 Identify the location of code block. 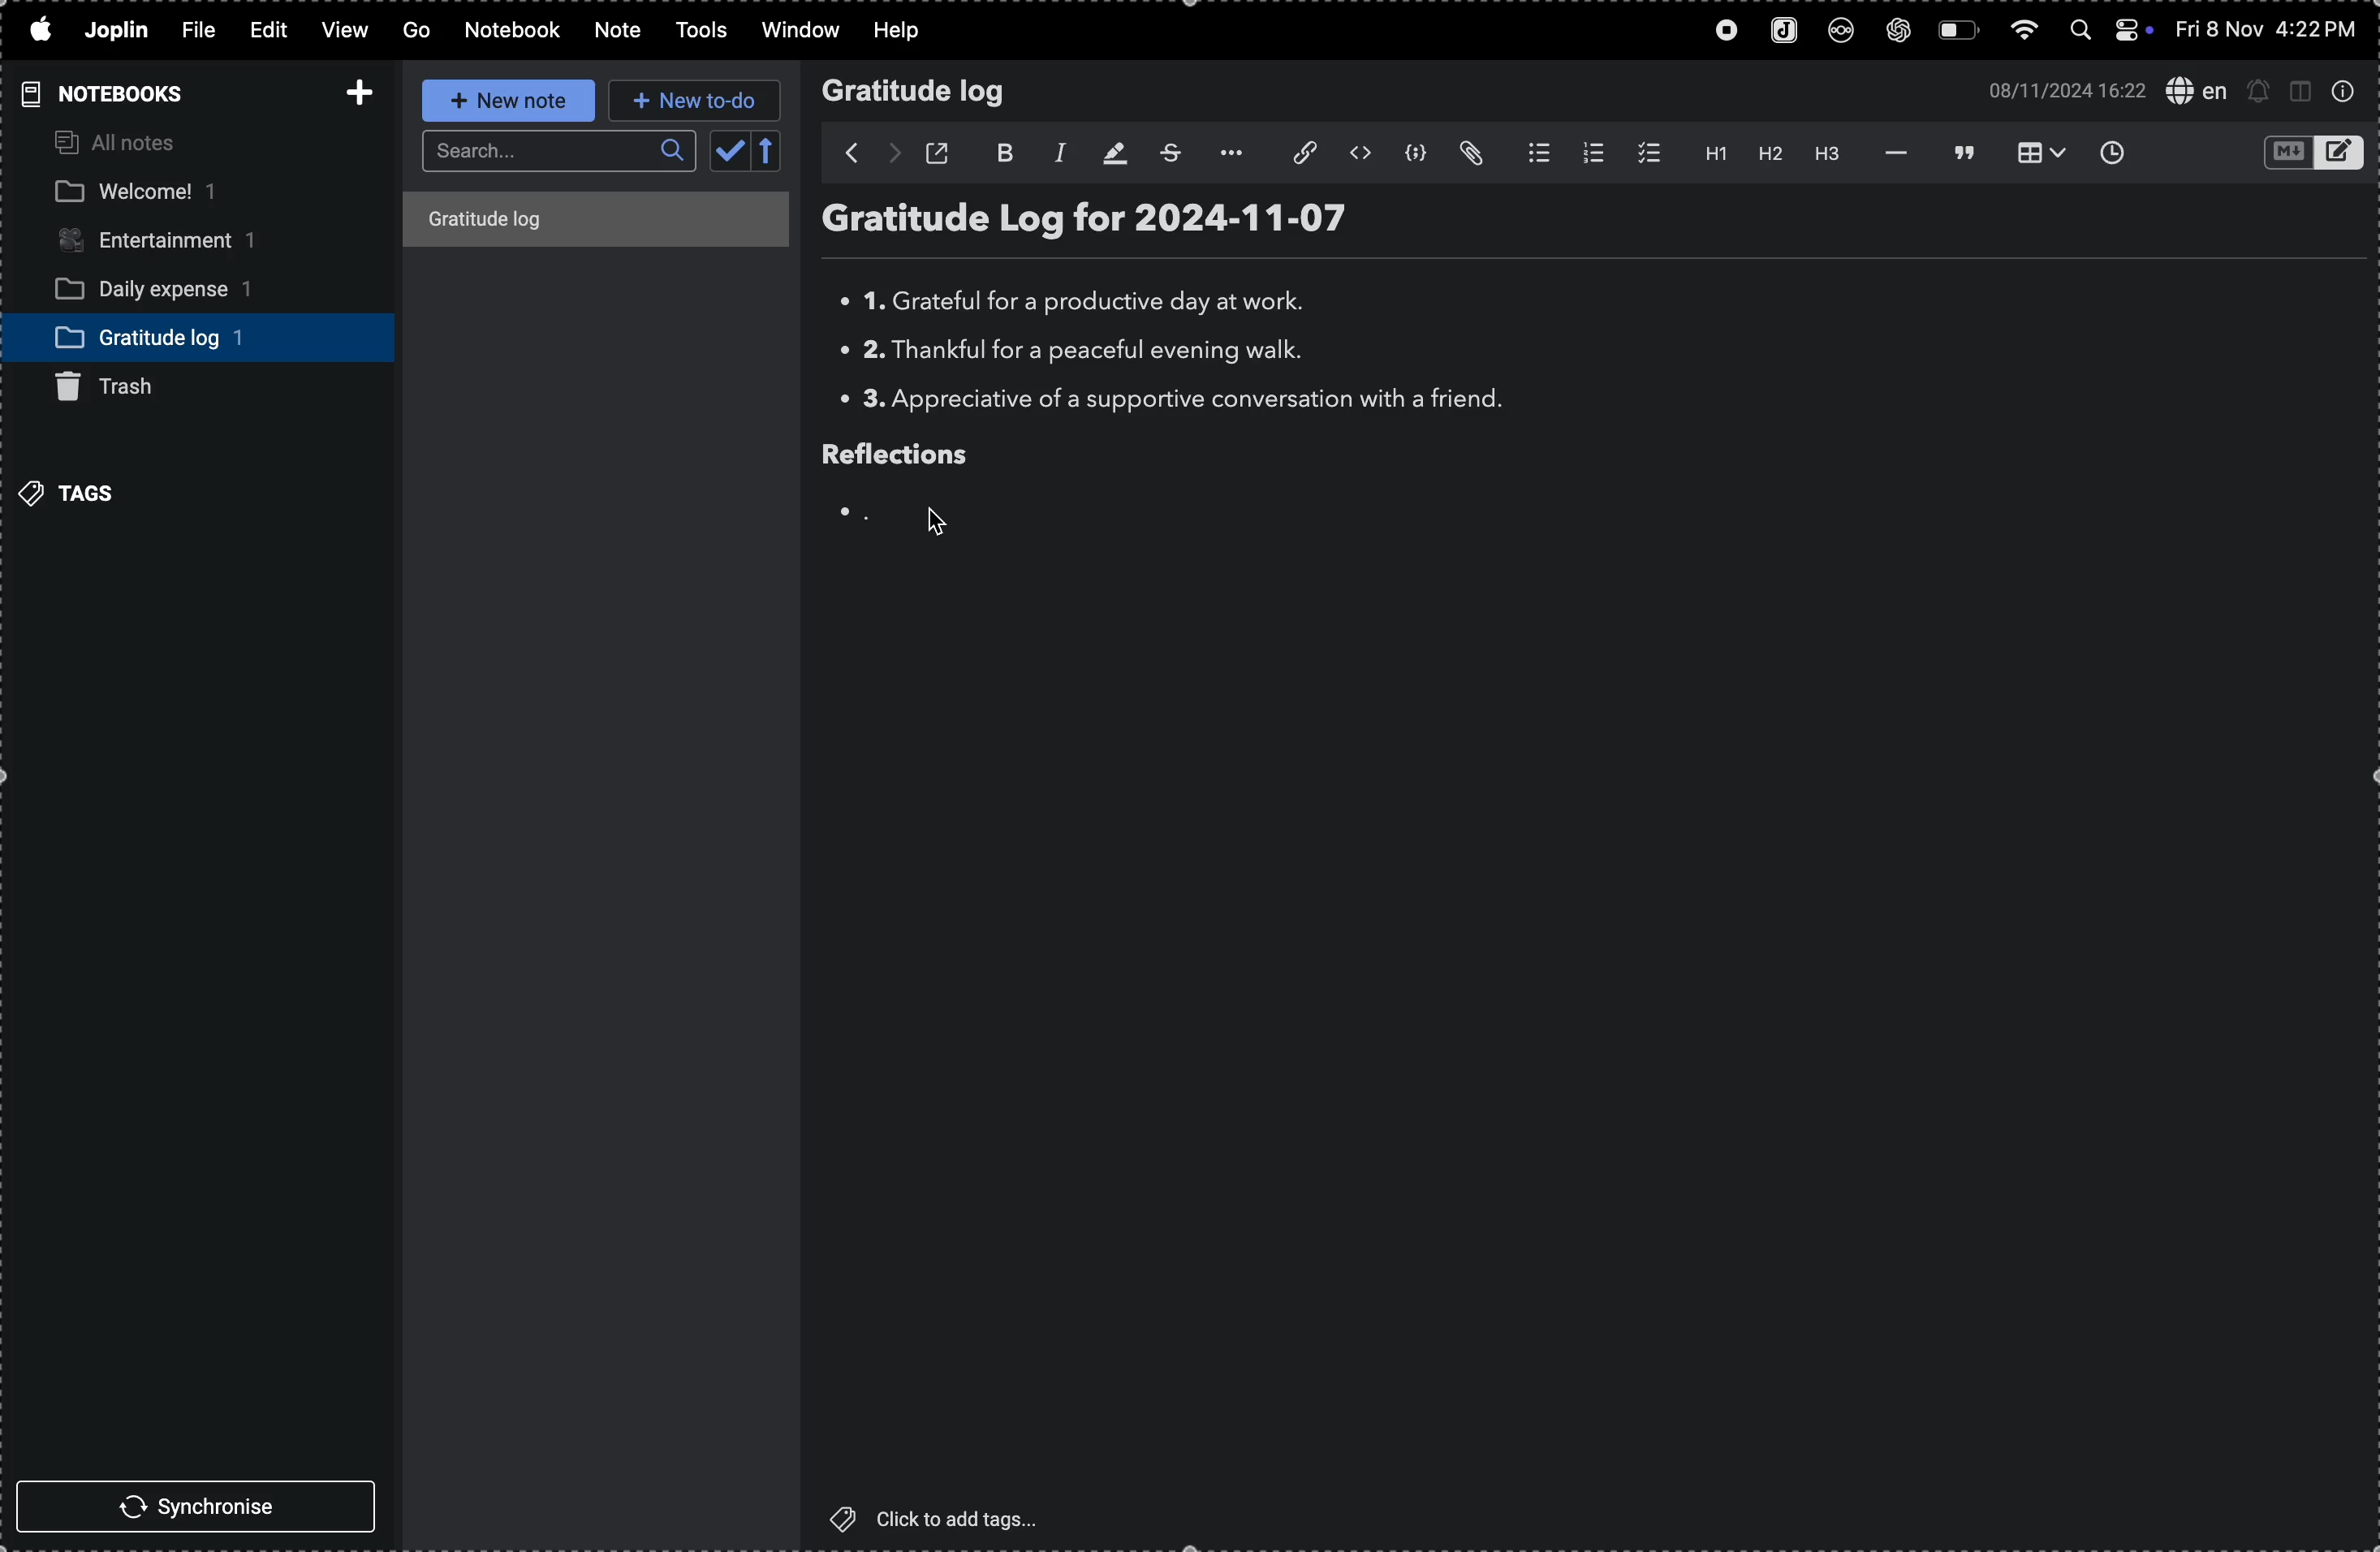
(1418, 153).